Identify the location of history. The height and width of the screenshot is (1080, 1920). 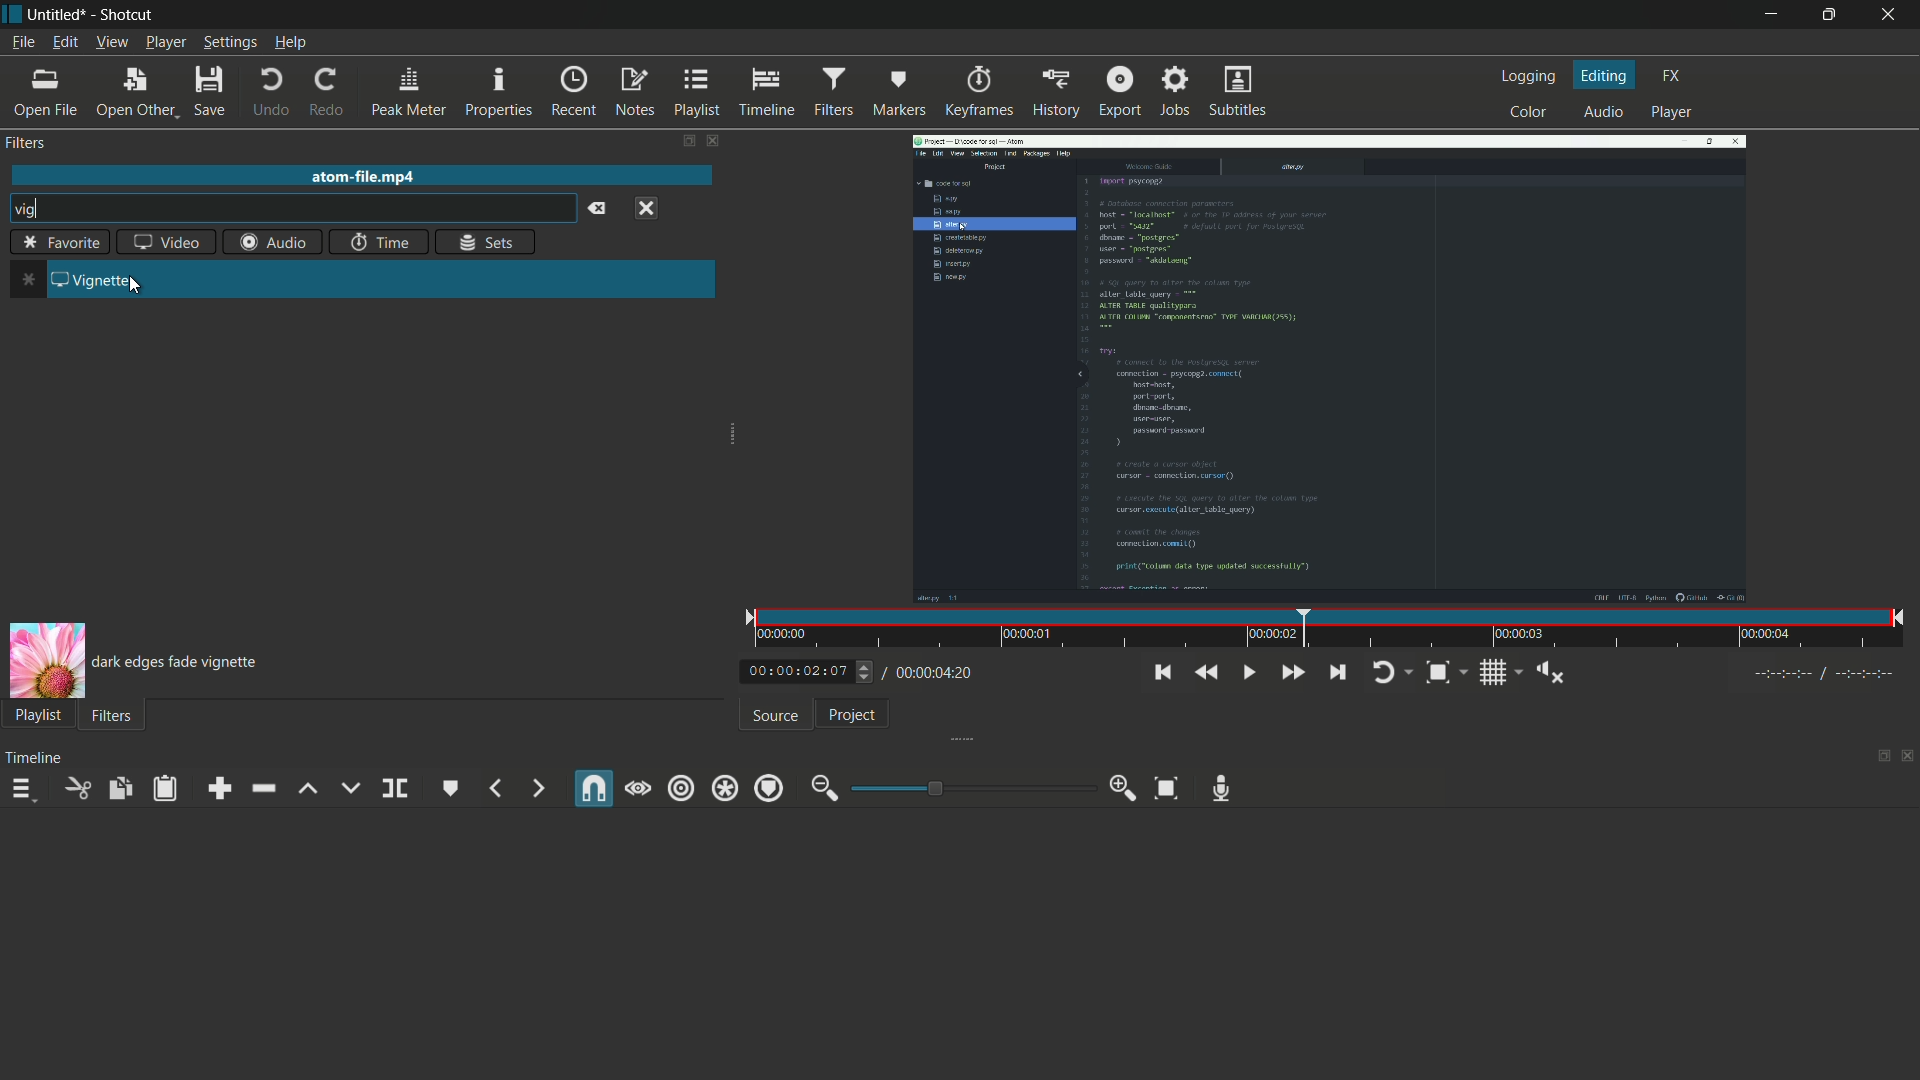
(1057, 93).